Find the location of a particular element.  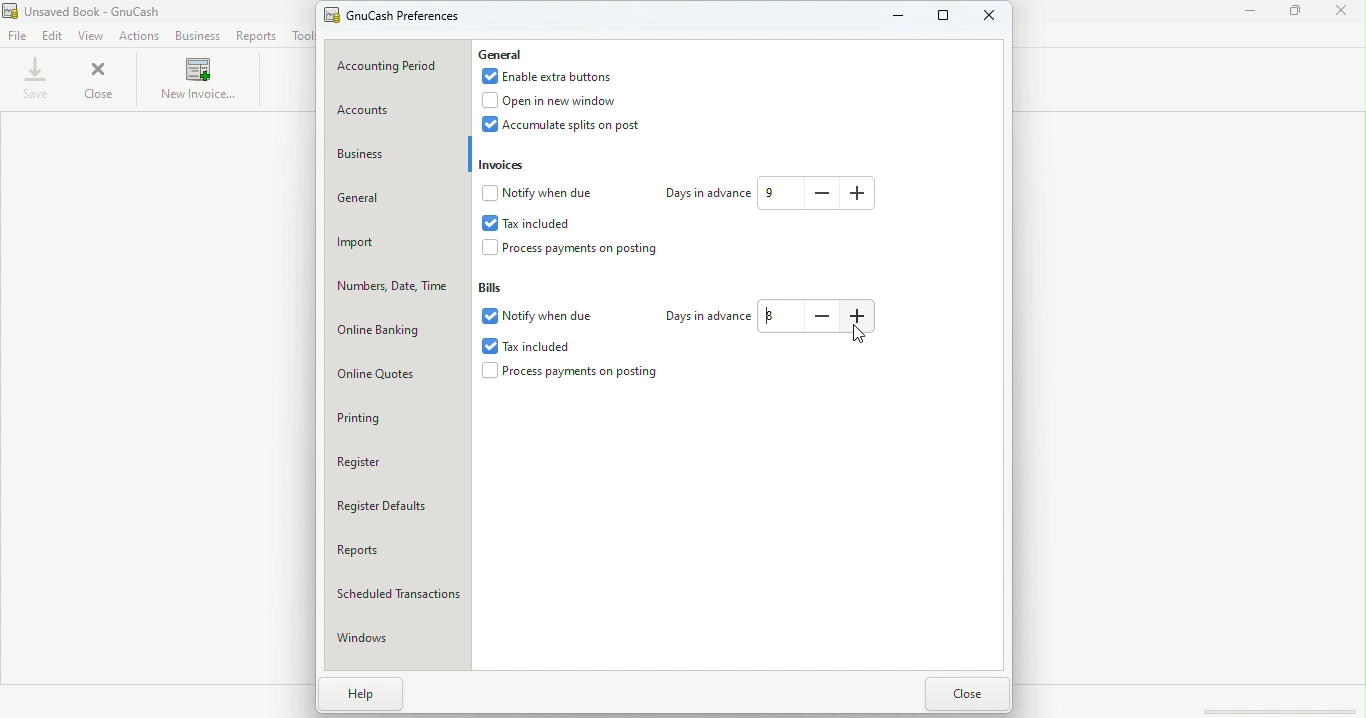

Process payments on postings is located at coordinates (574, 373).